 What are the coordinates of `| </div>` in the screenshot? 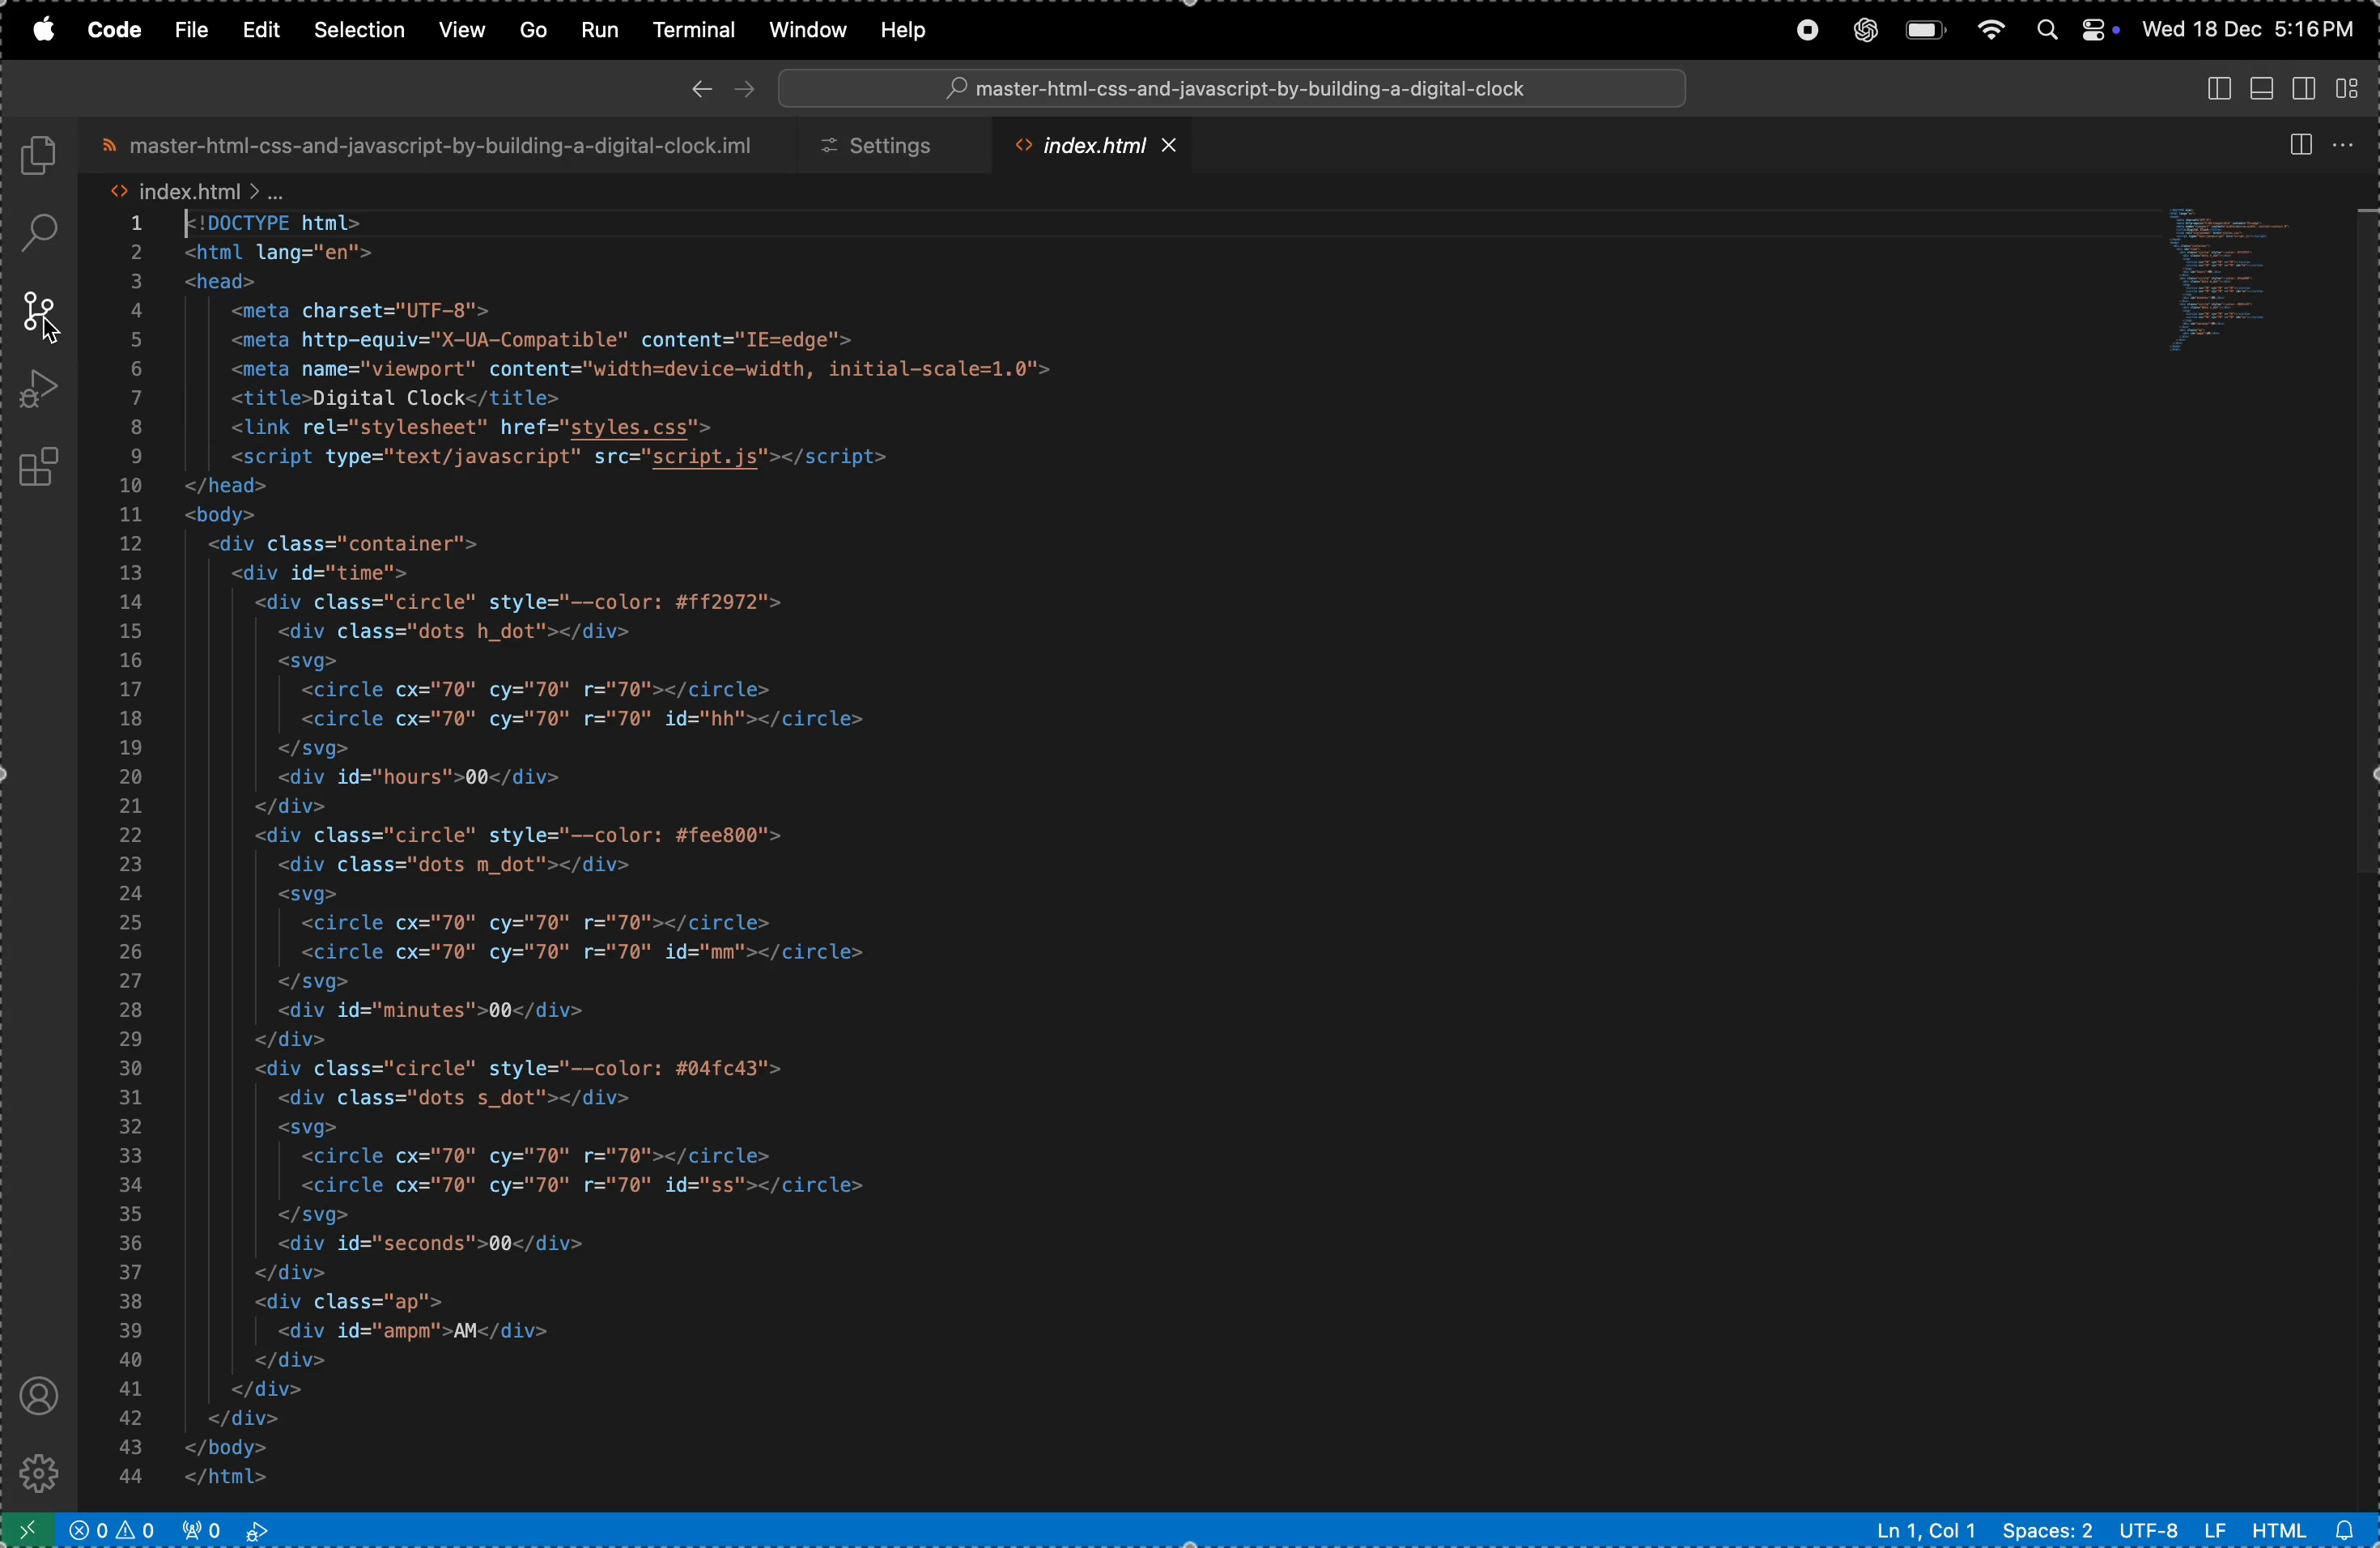 It's located at (261, 1388).